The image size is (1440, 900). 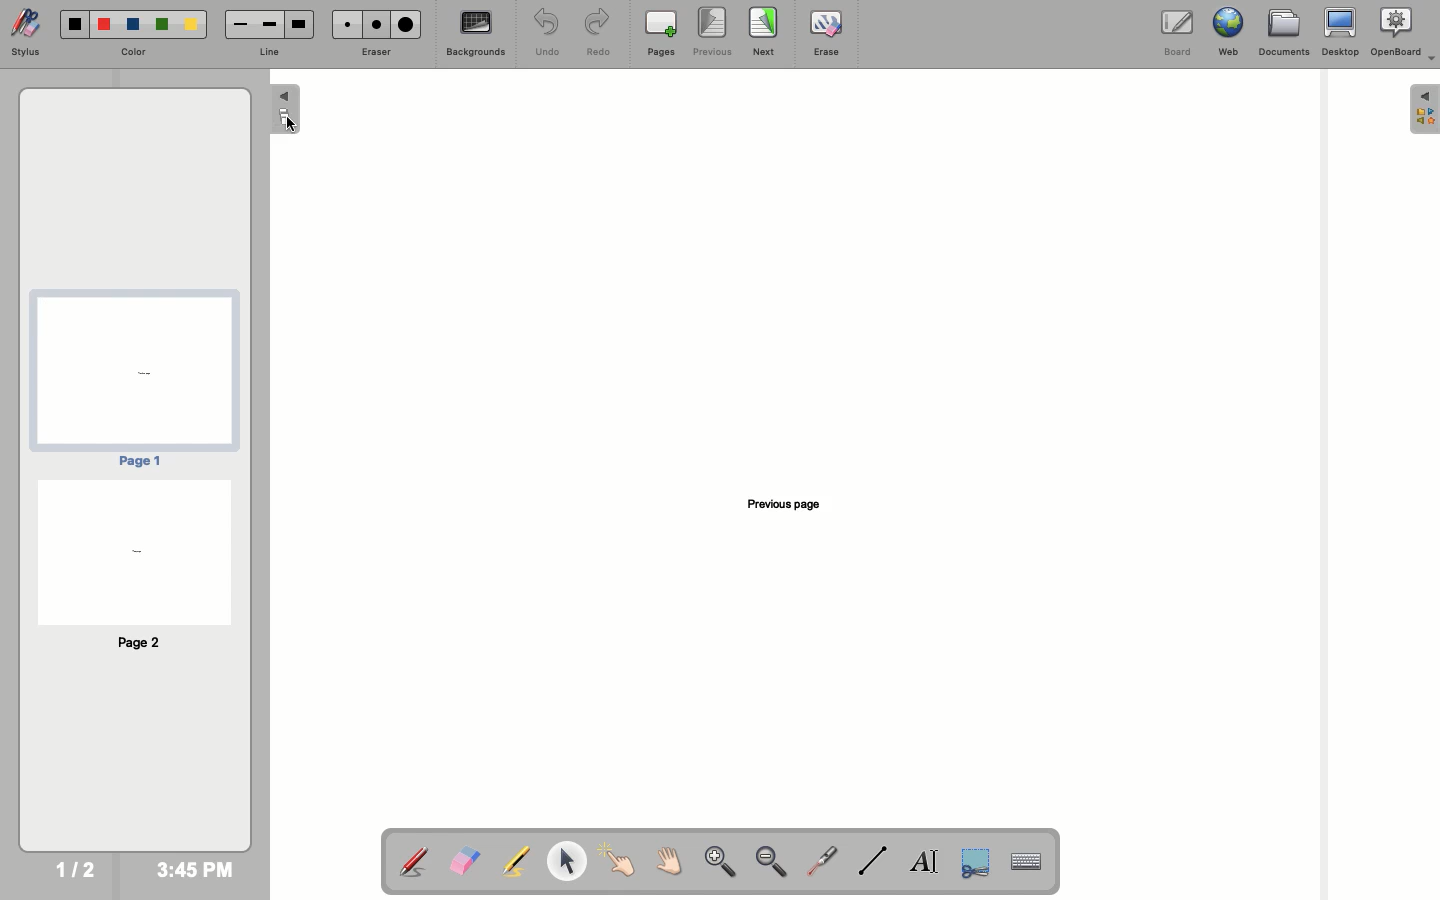 I want to click on Backgrounds, so click(x=477, y=33).